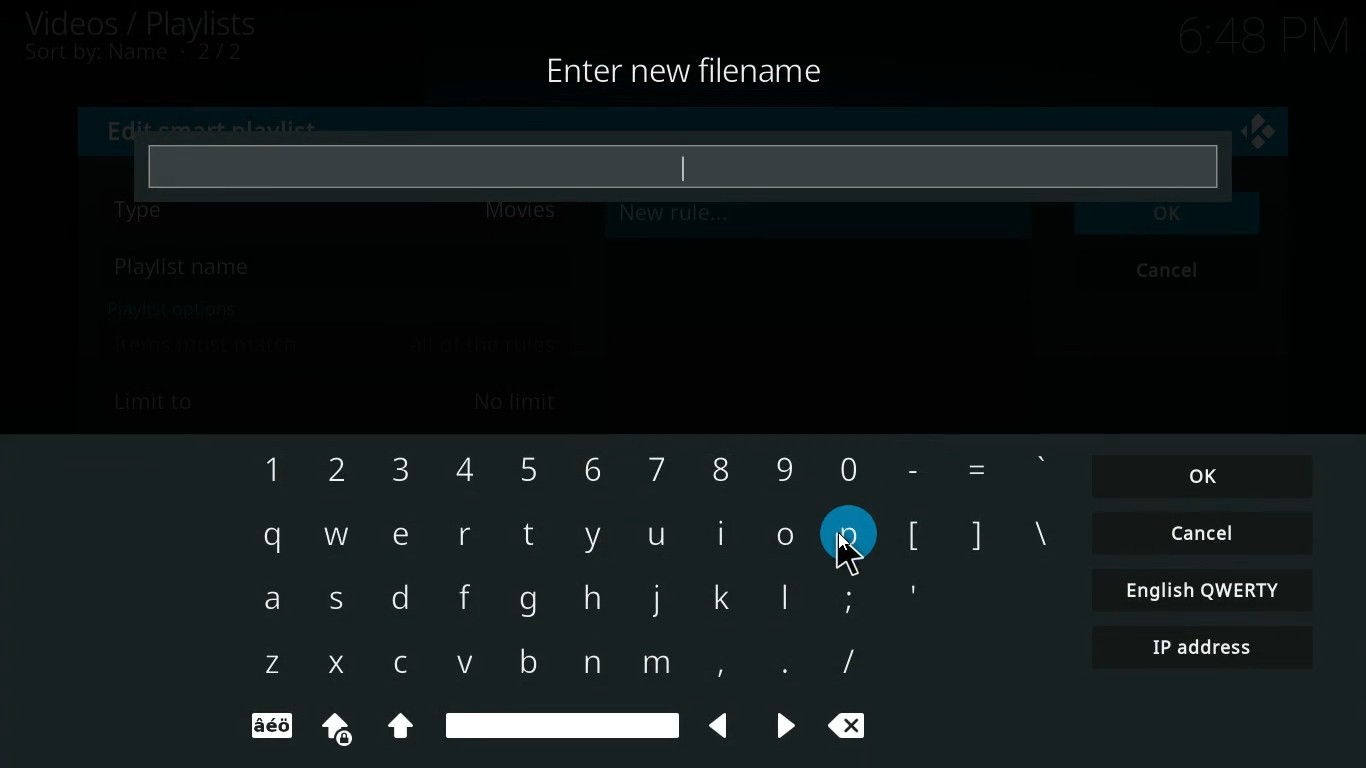 The height and width of the screenshot is (768, 1366). Describe the element at coordinates (788, 602) in the screenshot. I see `|` at that location.